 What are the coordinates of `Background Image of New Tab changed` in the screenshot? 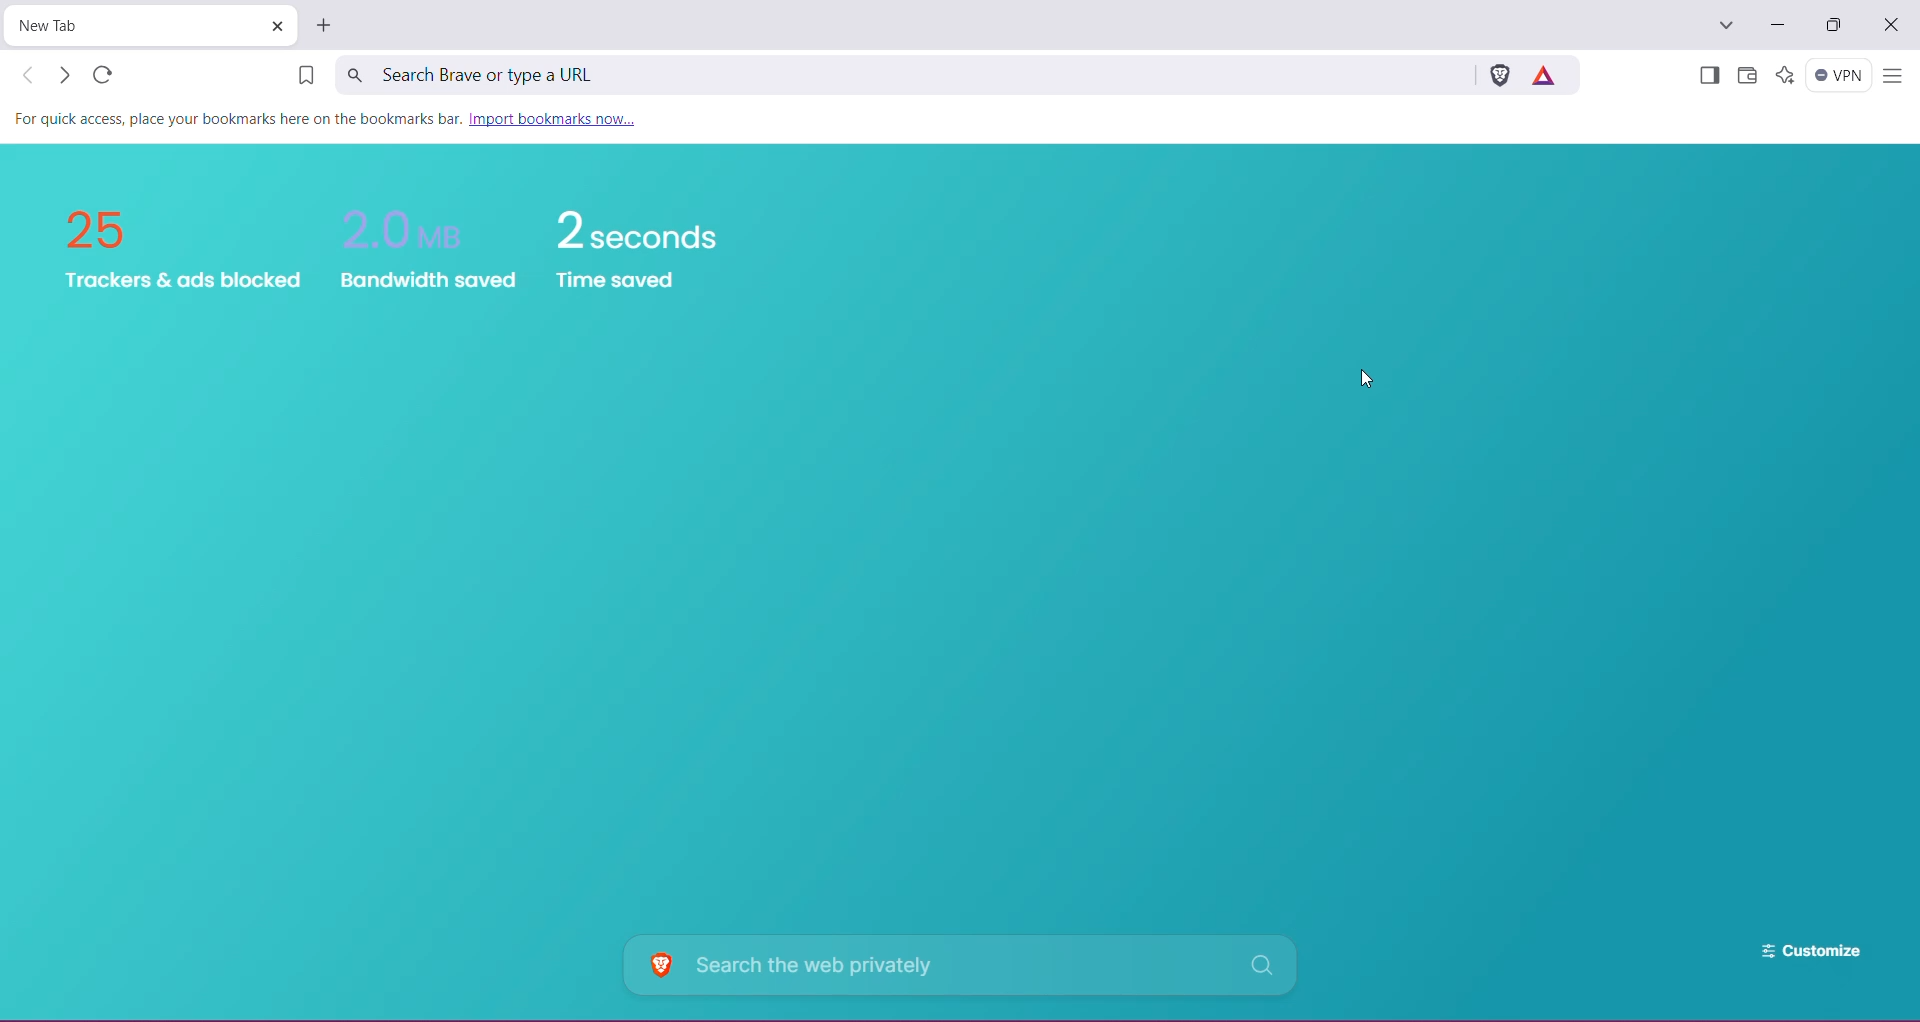 It's located at (961, 583).